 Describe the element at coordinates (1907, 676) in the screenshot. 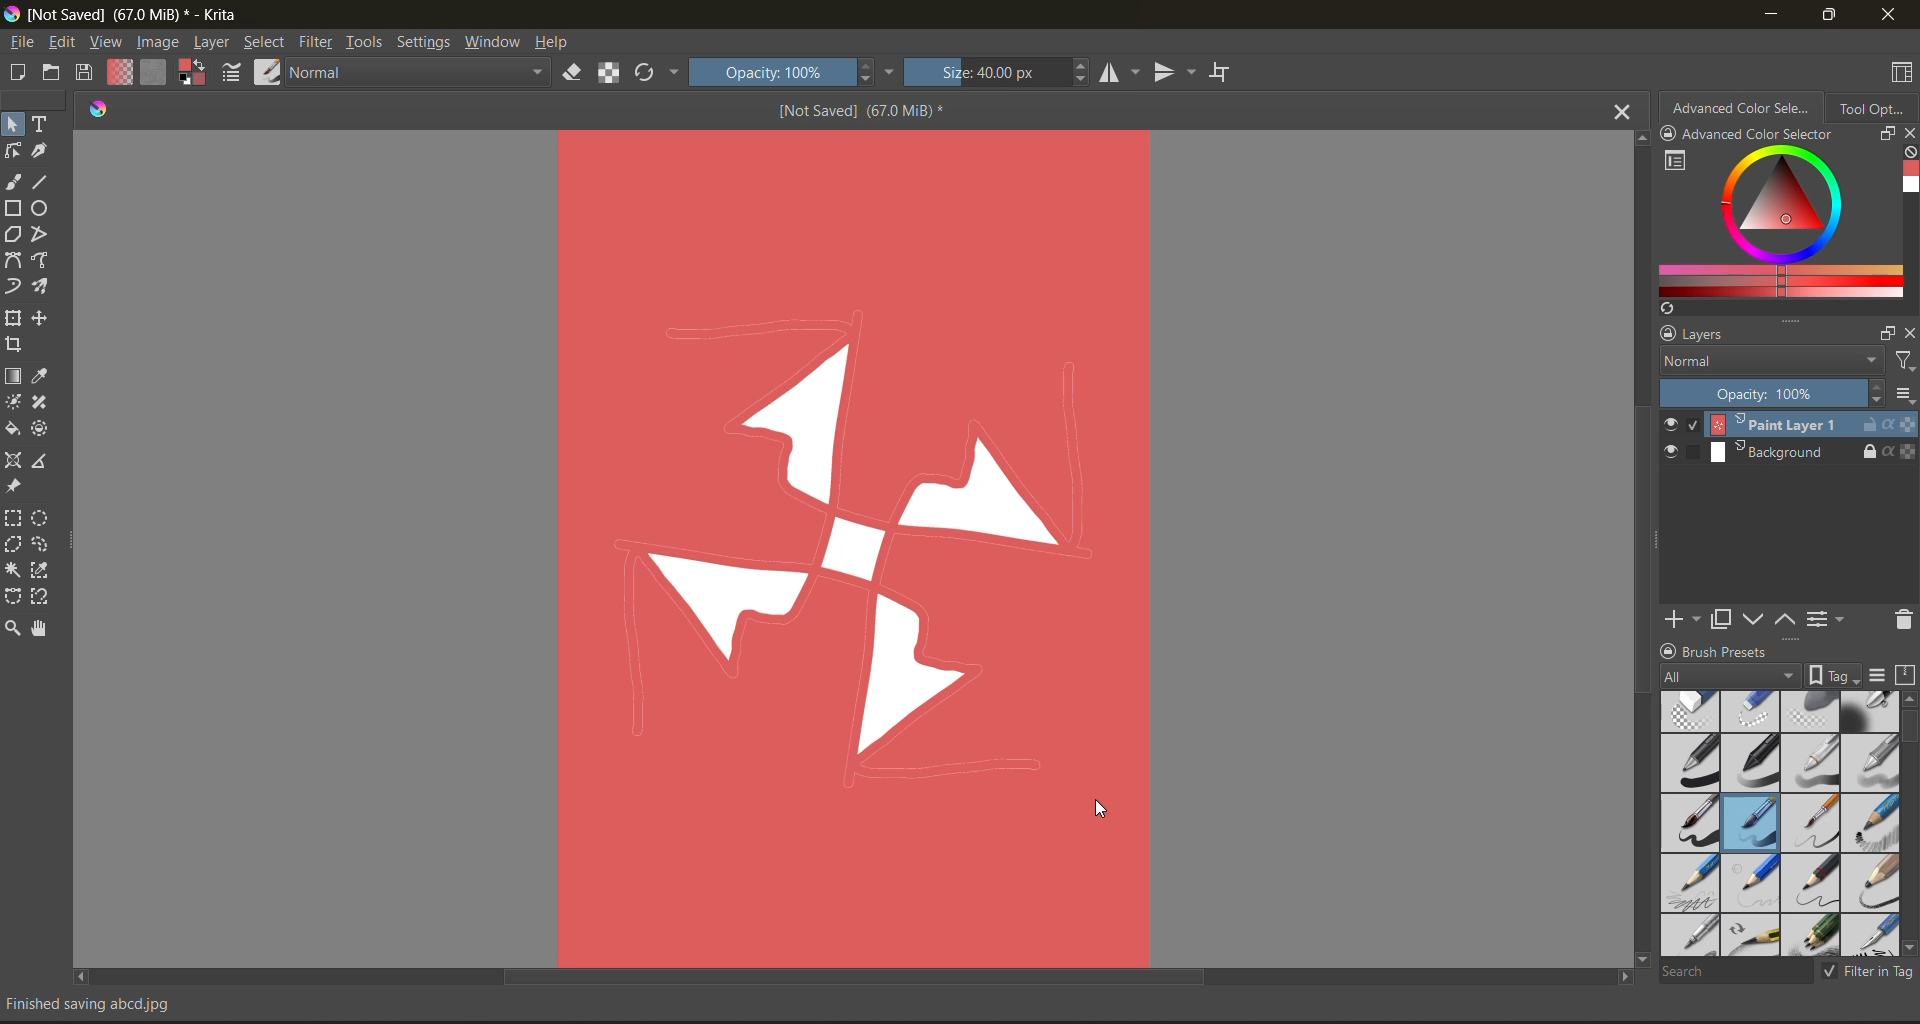

I see `storage resources` at that location.